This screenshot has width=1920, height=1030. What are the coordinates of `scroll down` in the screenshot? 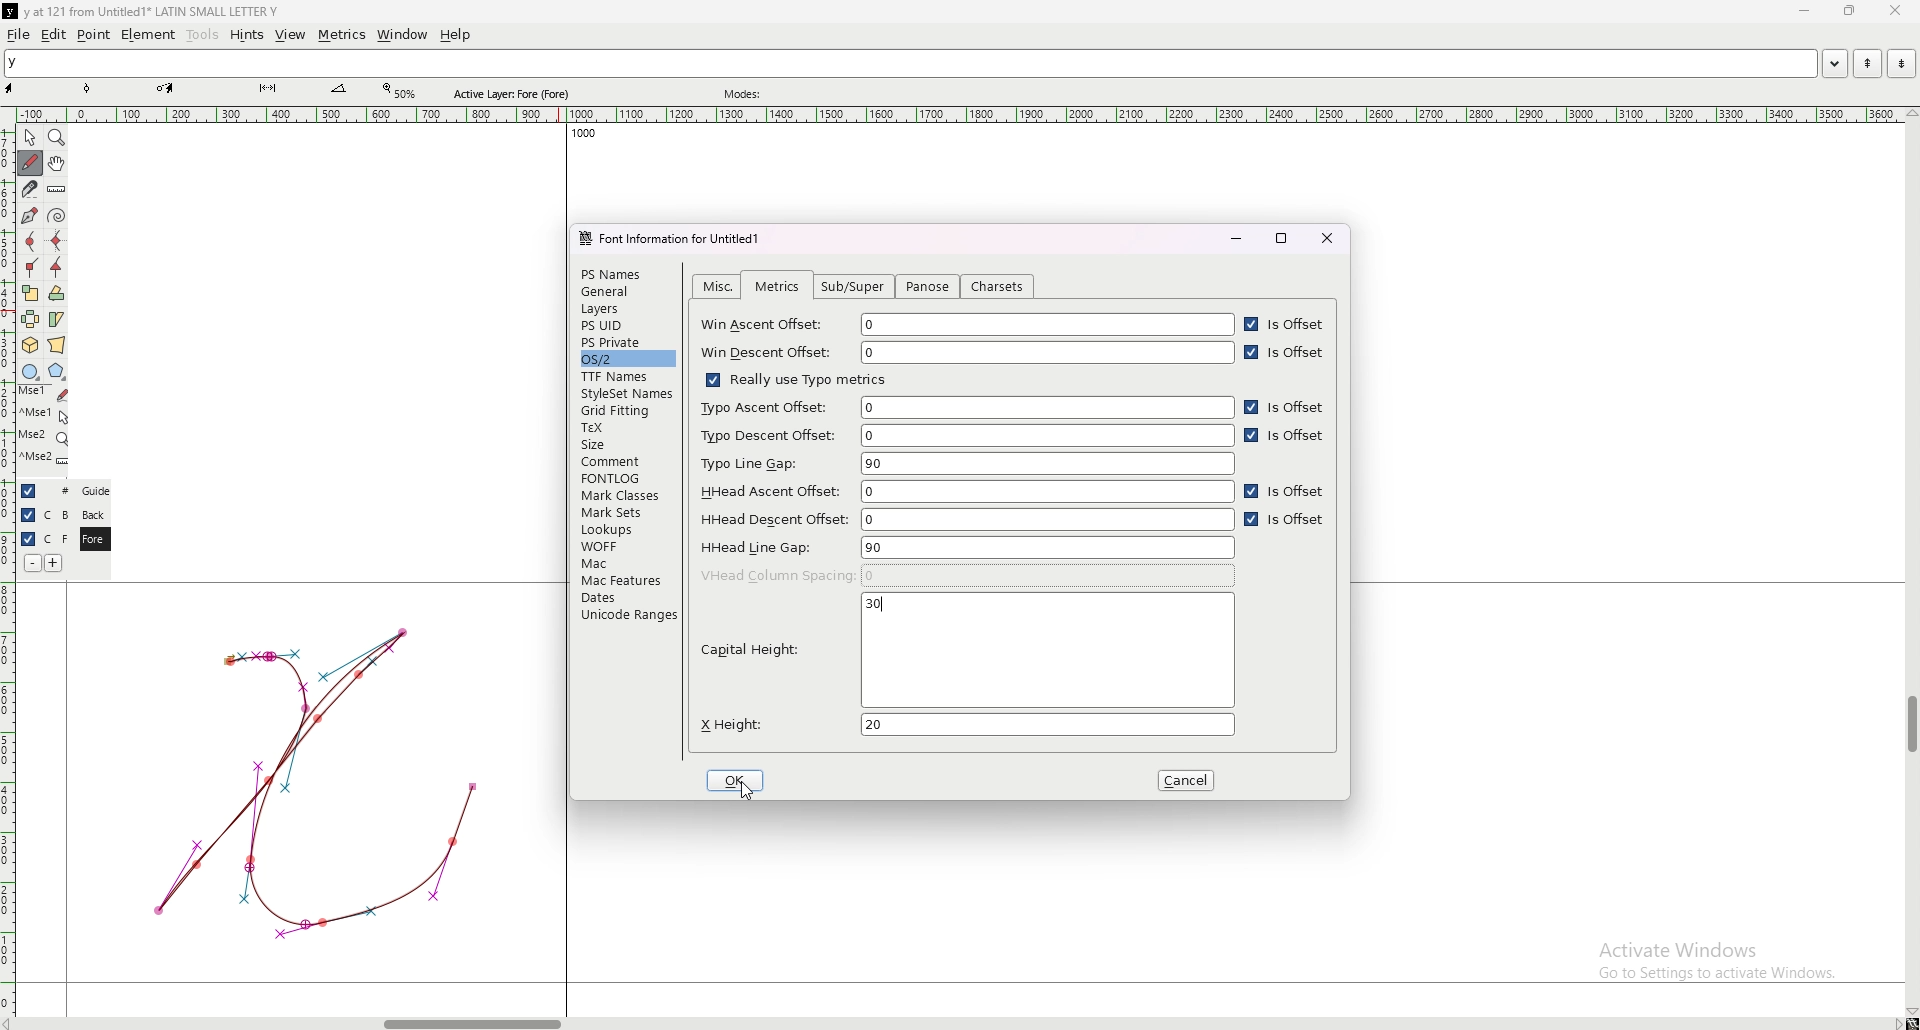 It's located at (1911, 1012).